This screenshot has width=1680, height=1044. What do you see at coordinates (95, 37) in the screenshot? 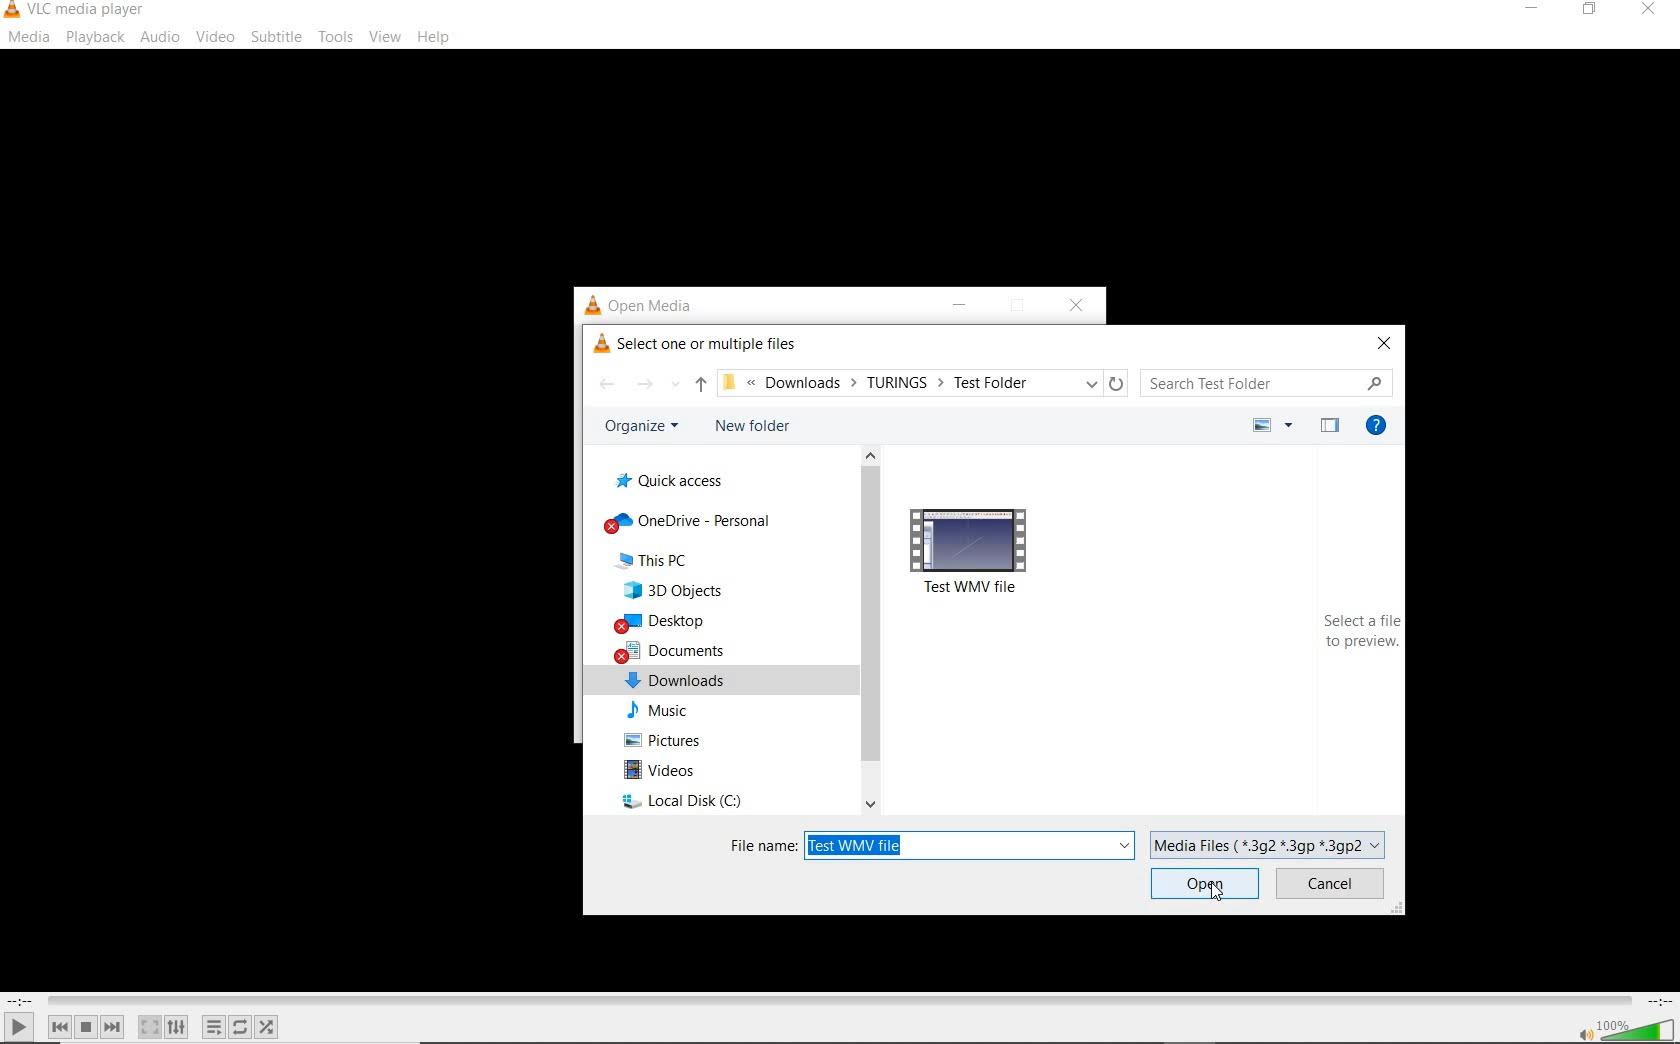
I see `playback` at bounding box center [95, 37].